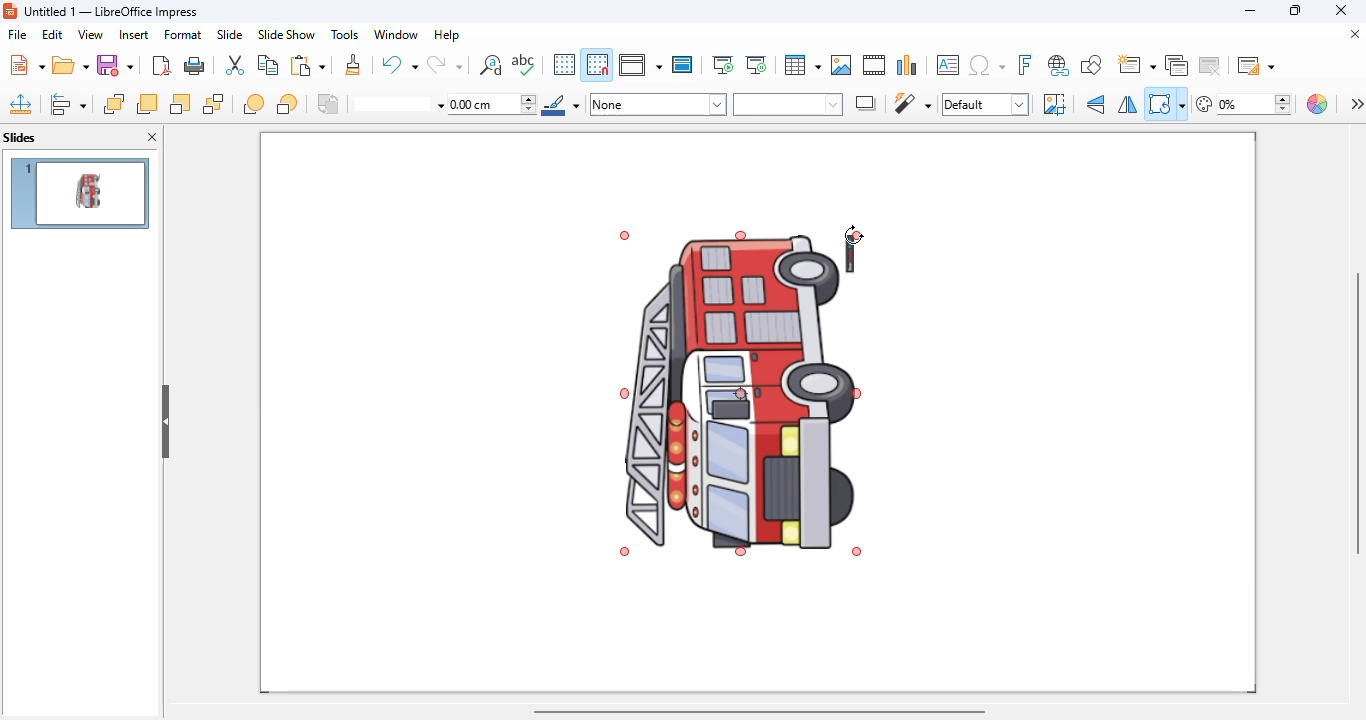  What do you see at coordinates (1210, 64) in the screenshot?
I see `delete slide` at bounding box center [1210, 64].